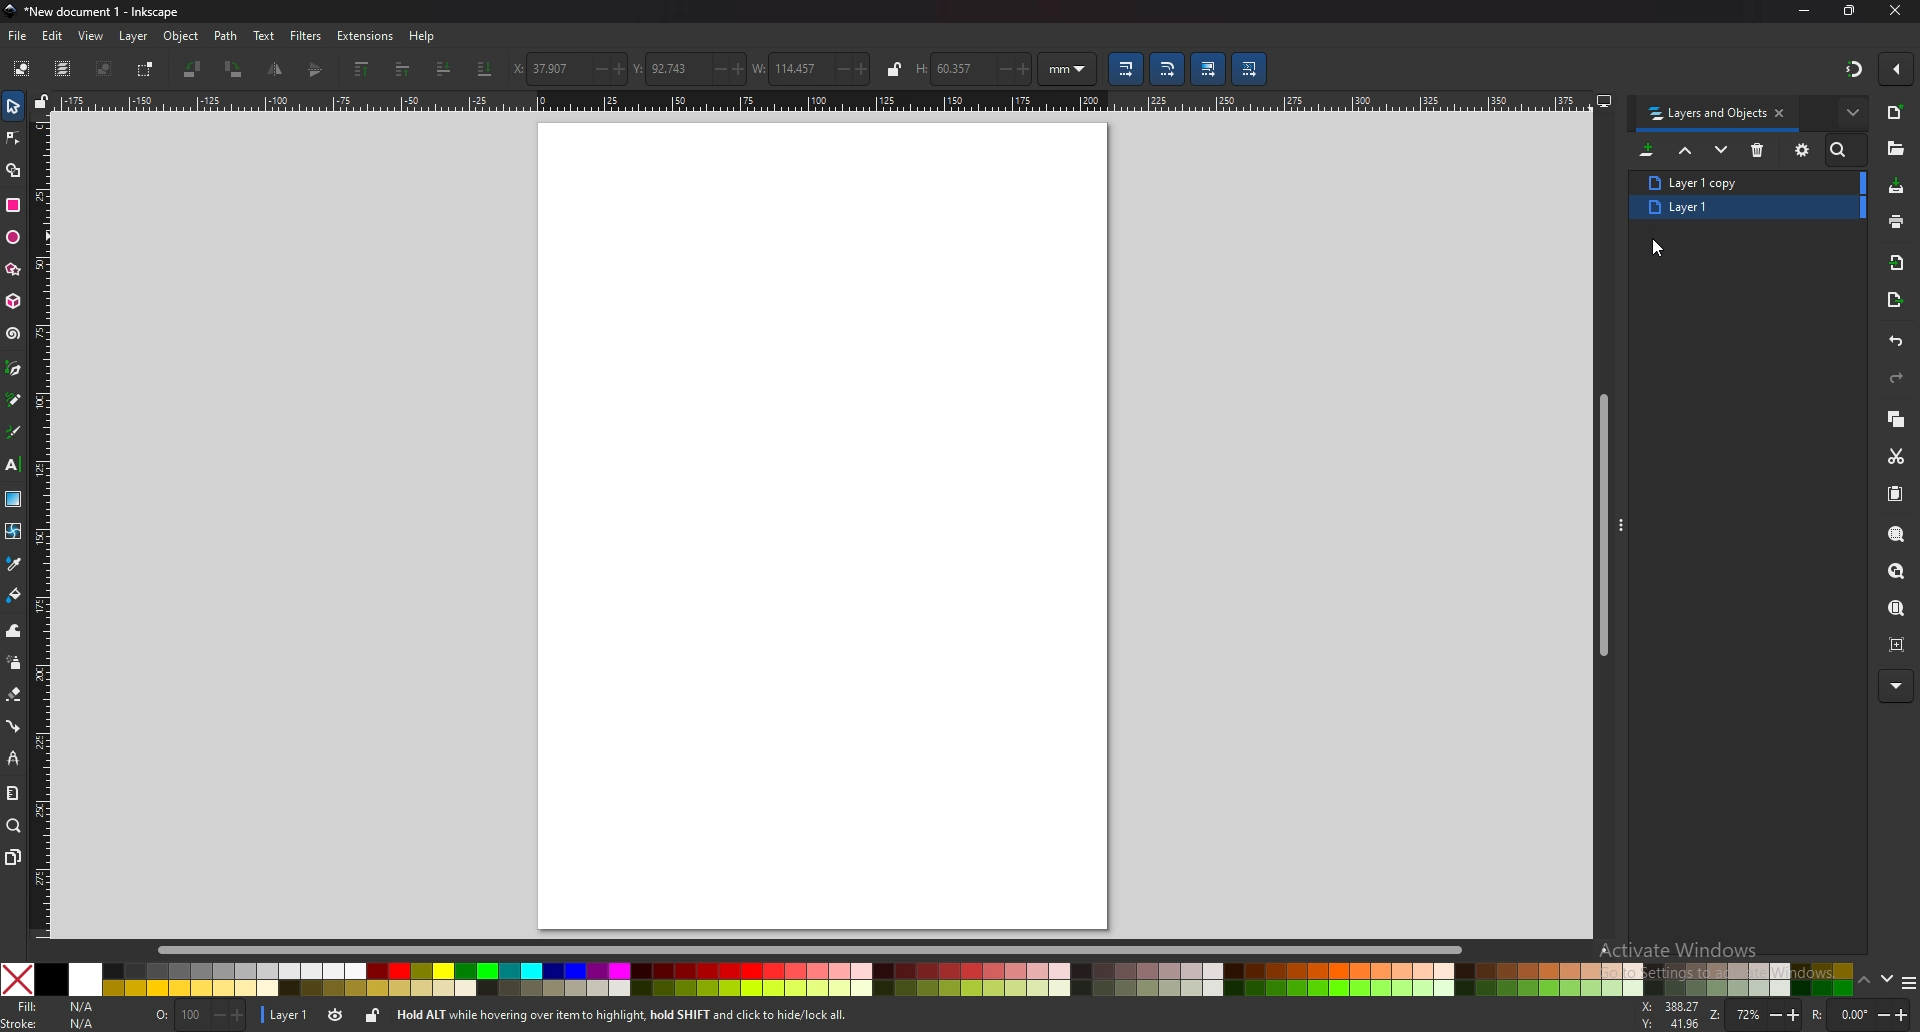  I want to click on lock guides, so click(42, 100).